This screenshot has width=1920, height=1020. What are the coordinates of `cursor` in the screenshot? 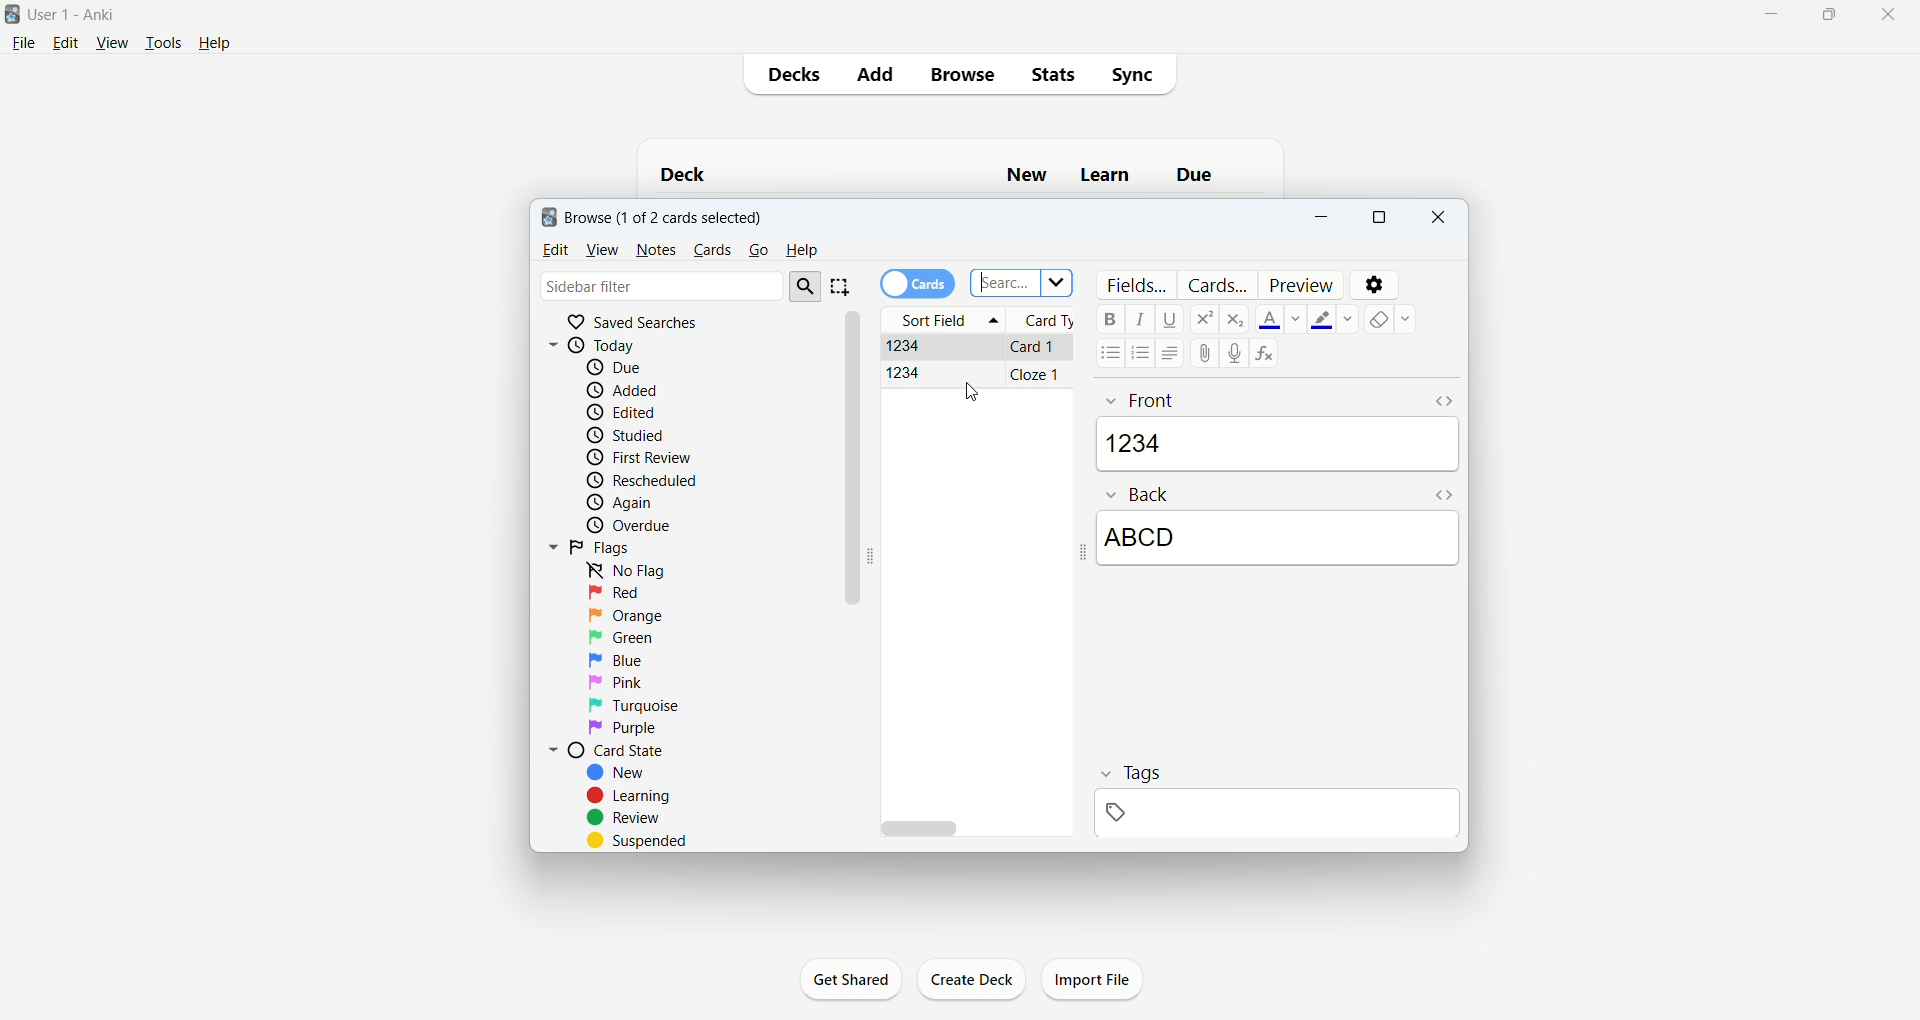 It's located at (971, 392).